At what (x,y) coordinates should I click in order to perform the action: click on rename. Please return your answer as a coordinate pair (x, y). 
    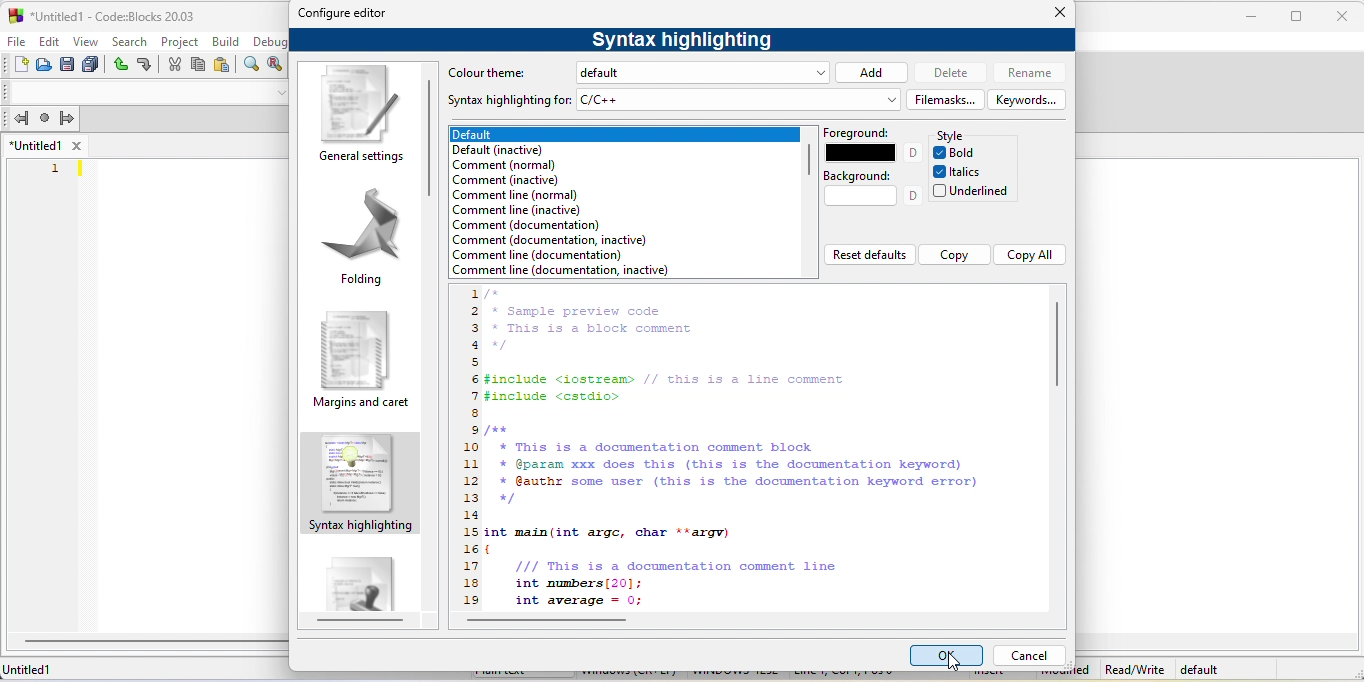
    Looking at the image, I should click on (1027, 73).